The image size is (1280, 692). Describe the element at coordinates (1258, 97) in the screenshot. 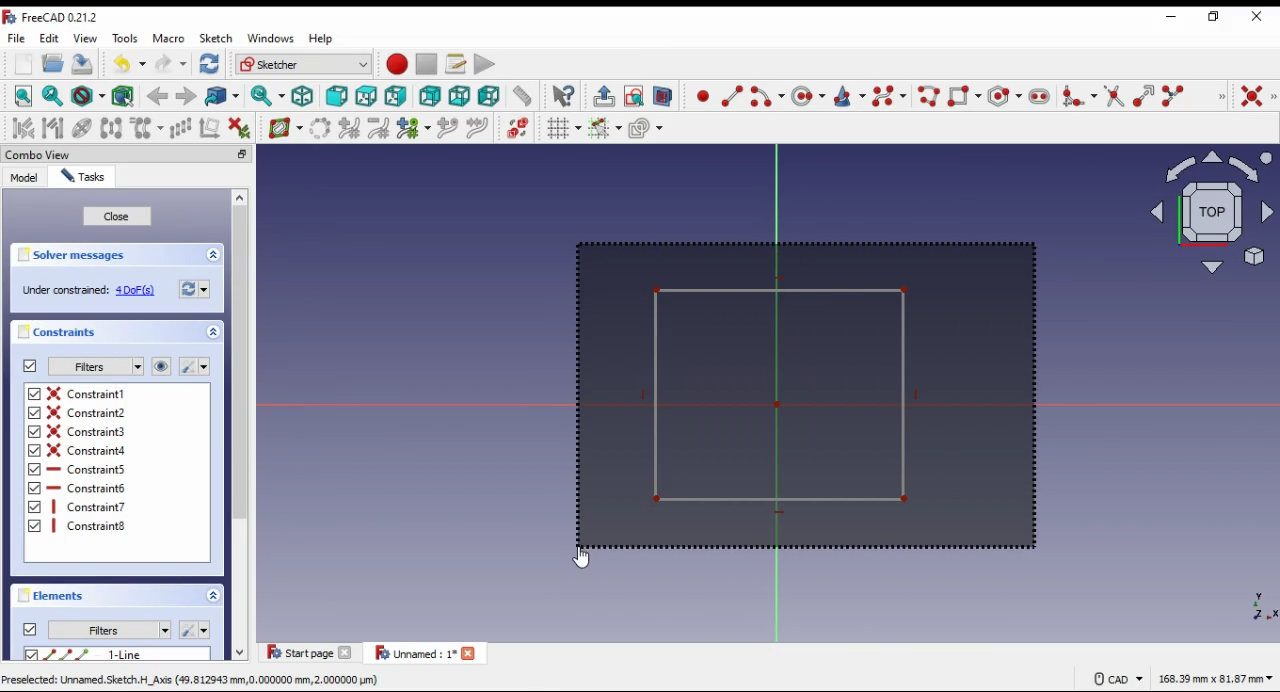

I see `constraint coincident` at that location.